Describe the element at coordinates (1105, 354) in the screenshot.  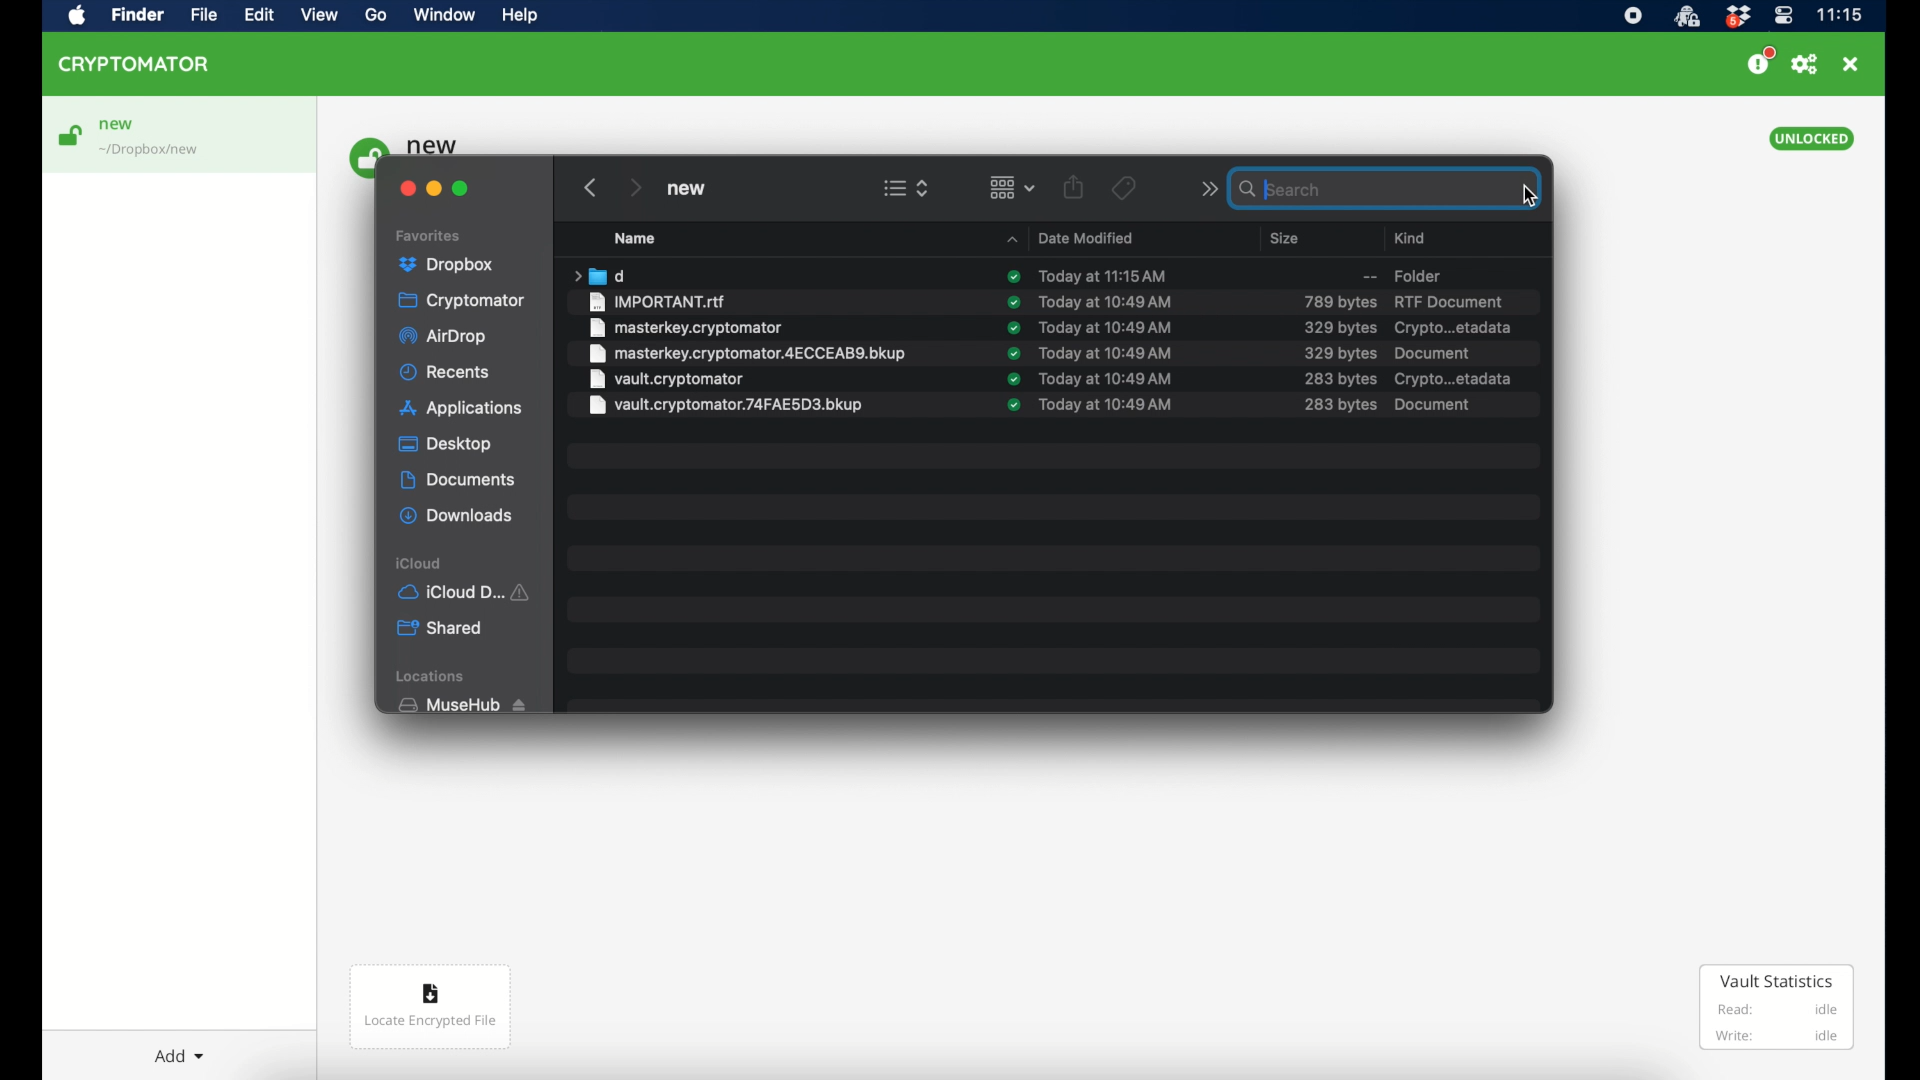
I see `date` at that location.